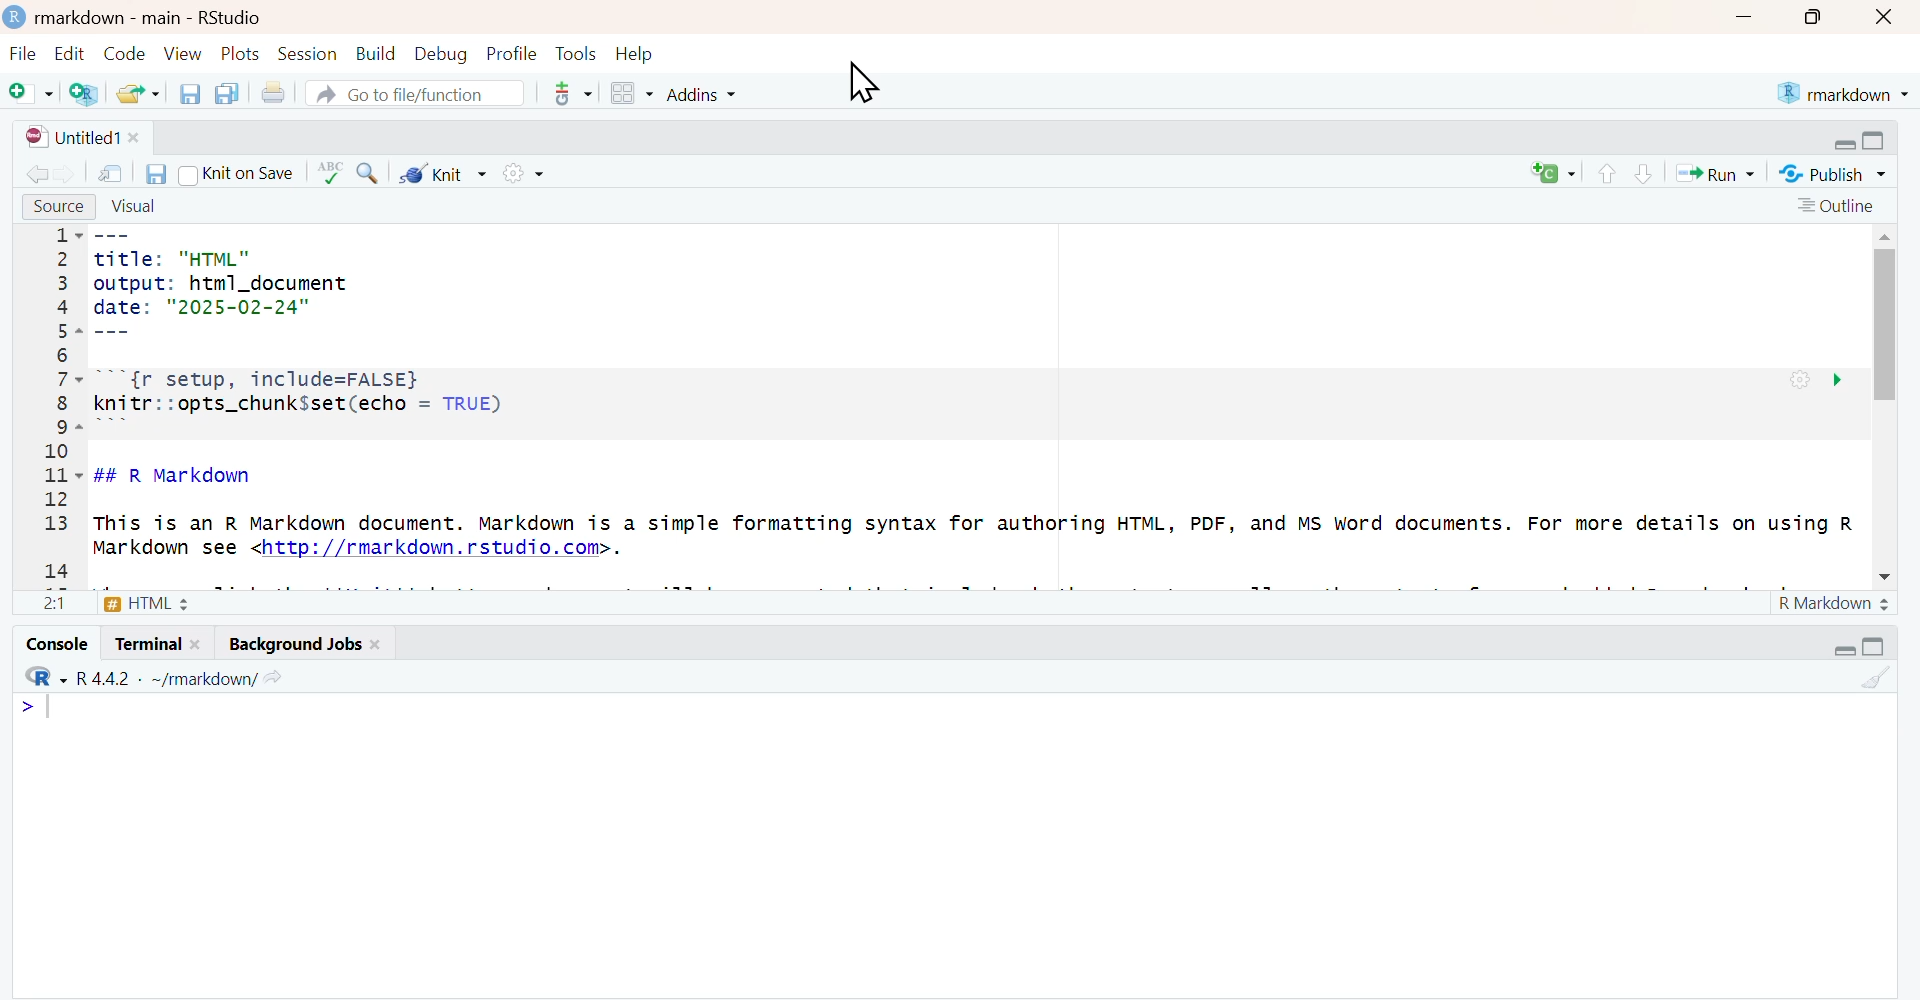 The width and height of the screenshot is (1920, 1000). Describe the element at coordinates (84, 92) in the screenshot. I see `Create a project` at that location.